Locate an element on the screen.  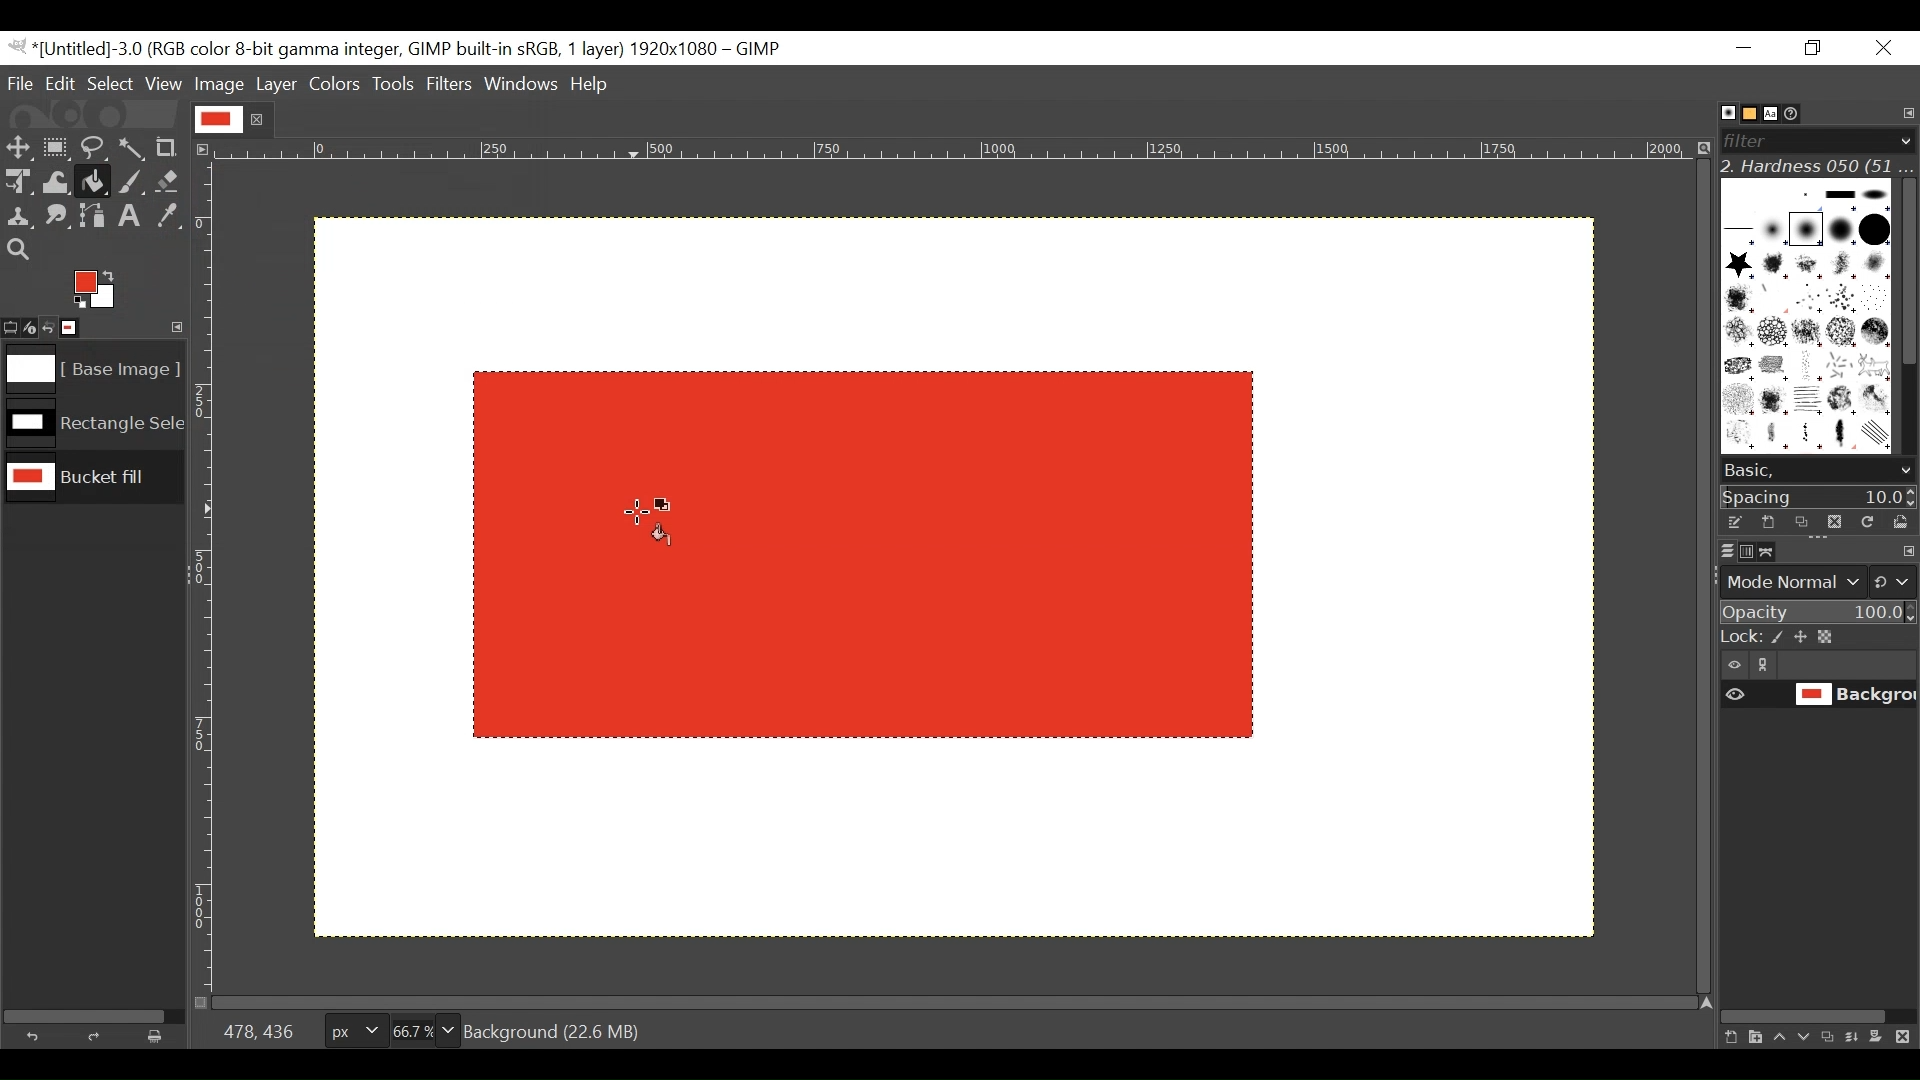
Refresh is located at coordinates (1865, 520).